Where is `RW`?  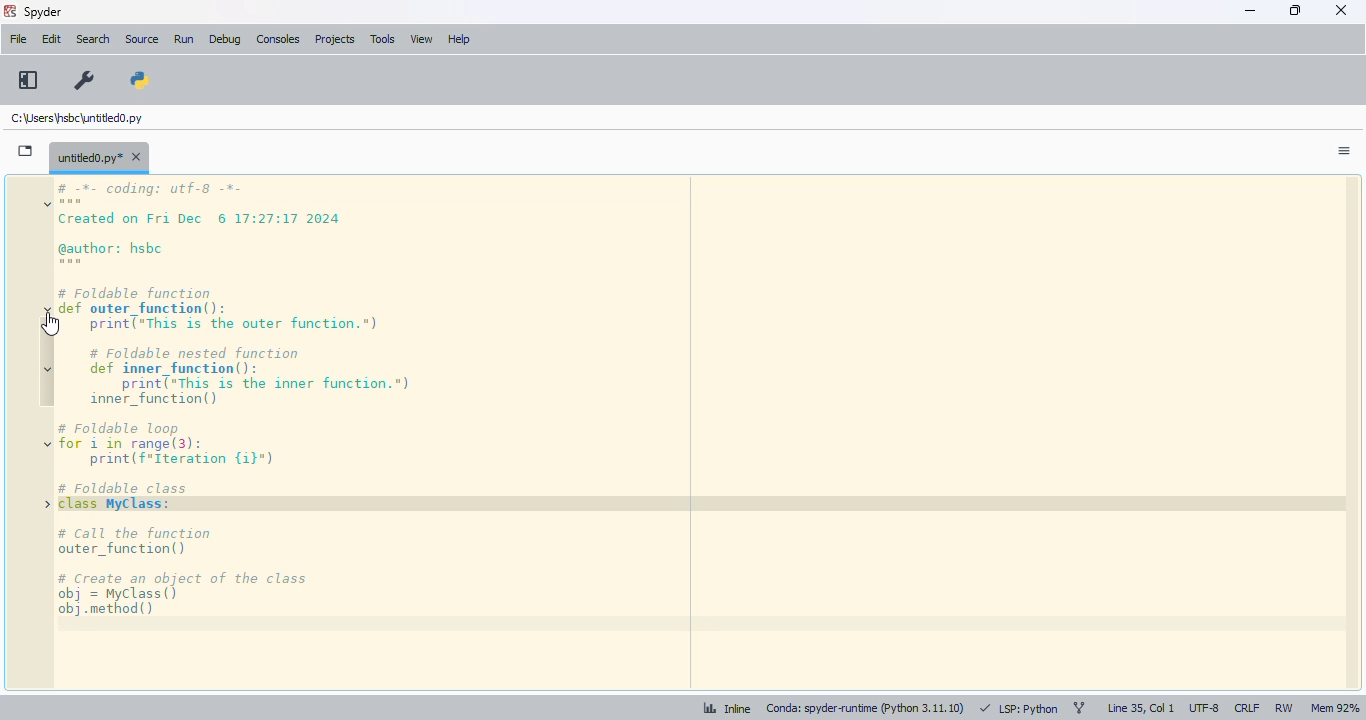
RW is located at coordinates (1283, 708).